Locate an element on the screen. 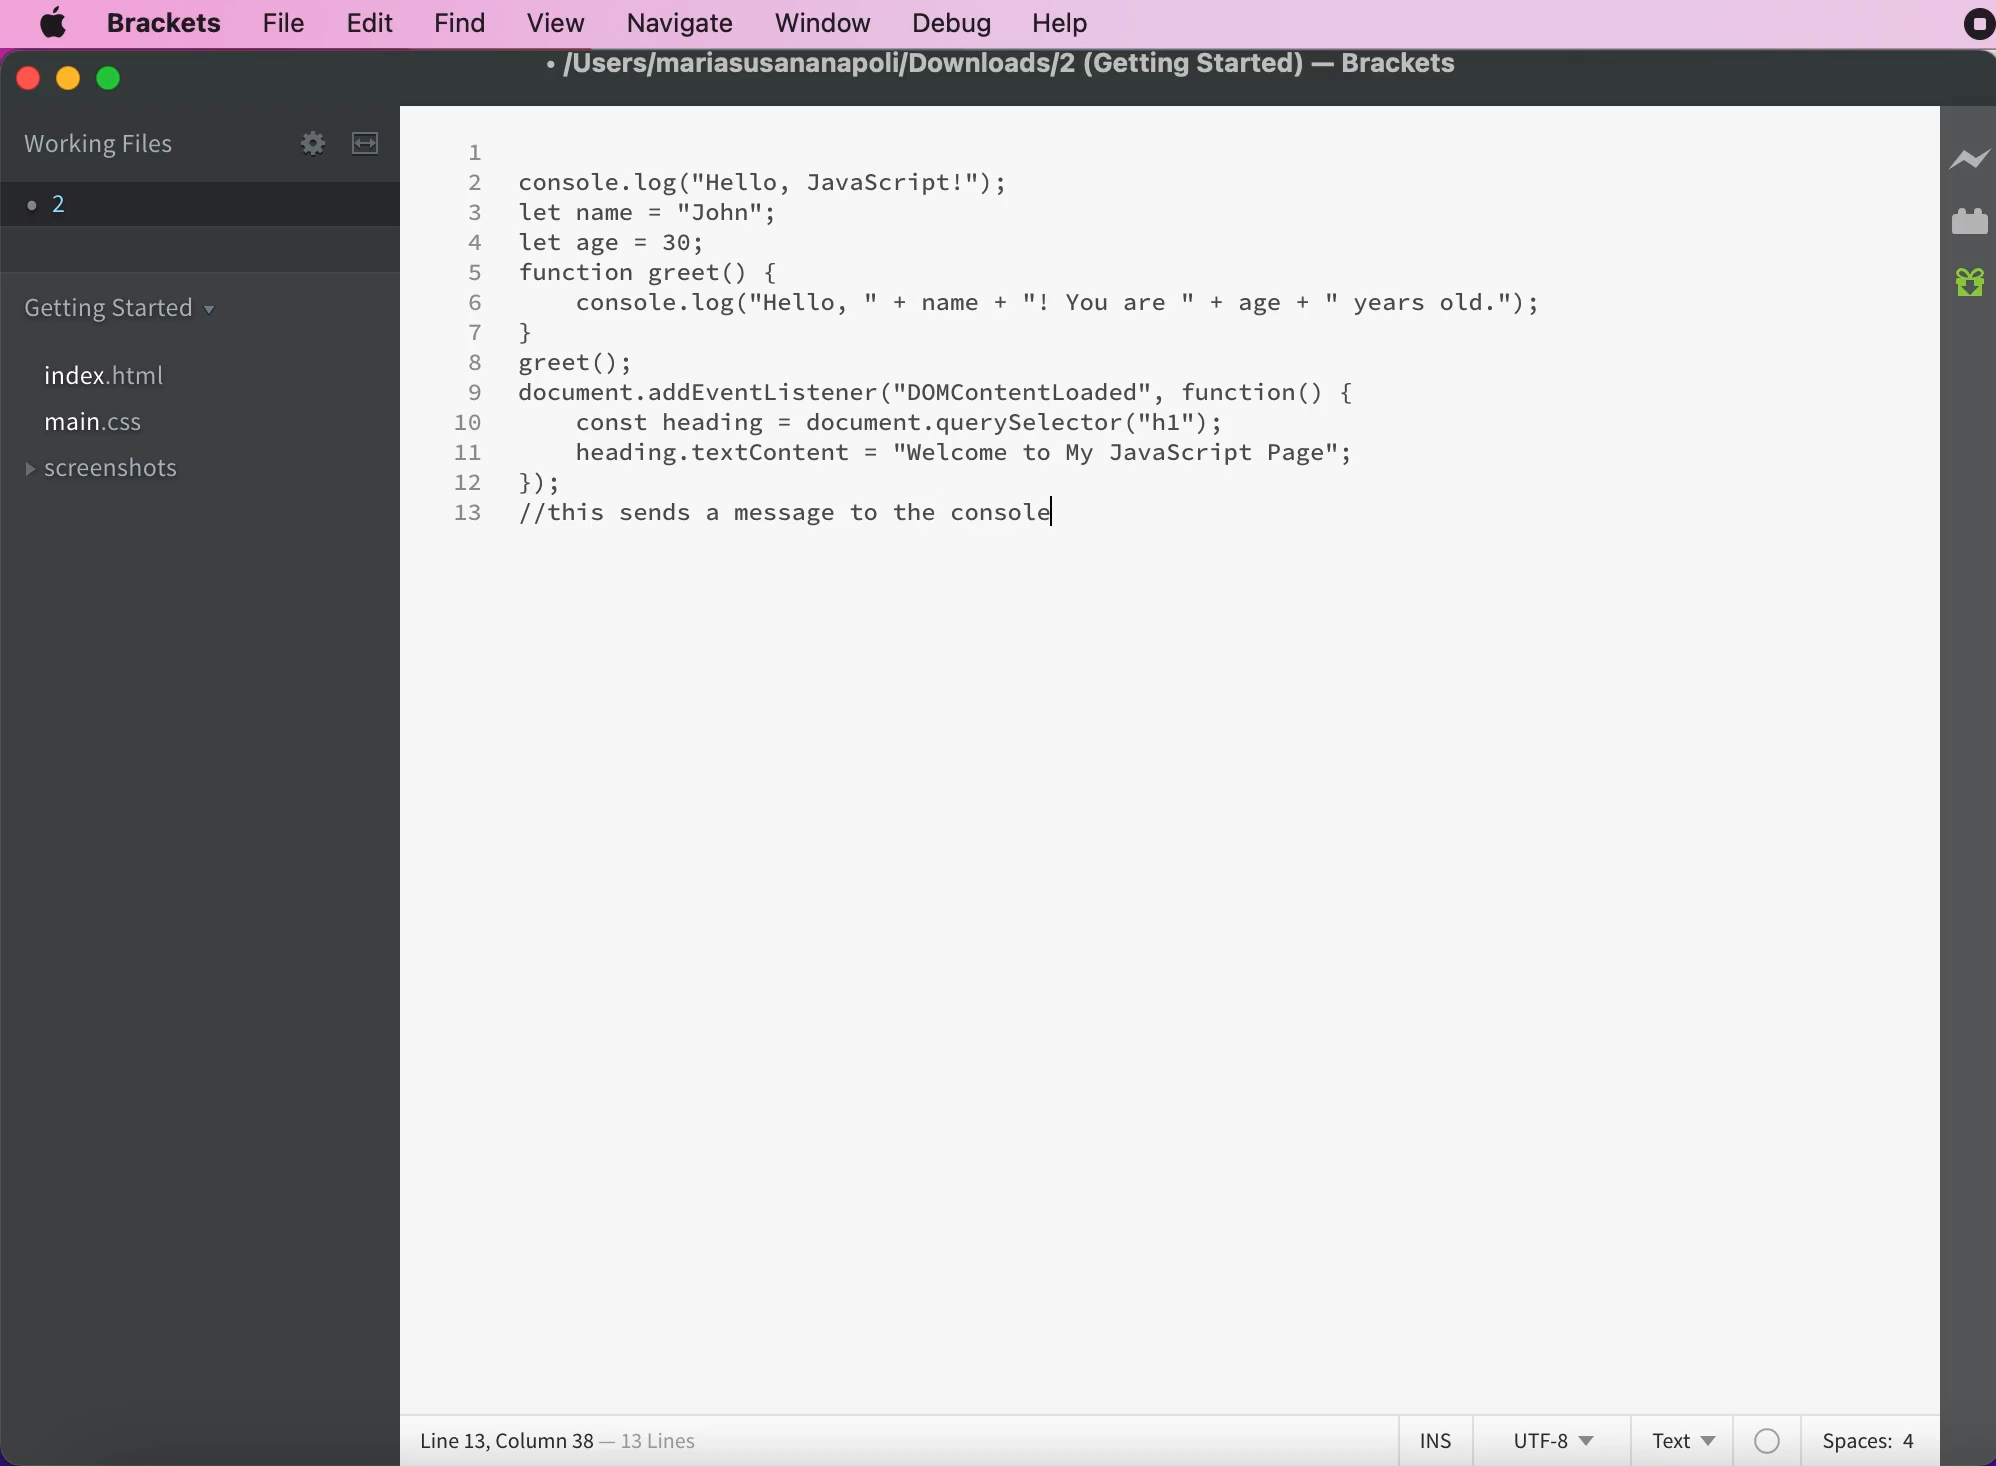  extension manager is located at coordinates (1969, 223).